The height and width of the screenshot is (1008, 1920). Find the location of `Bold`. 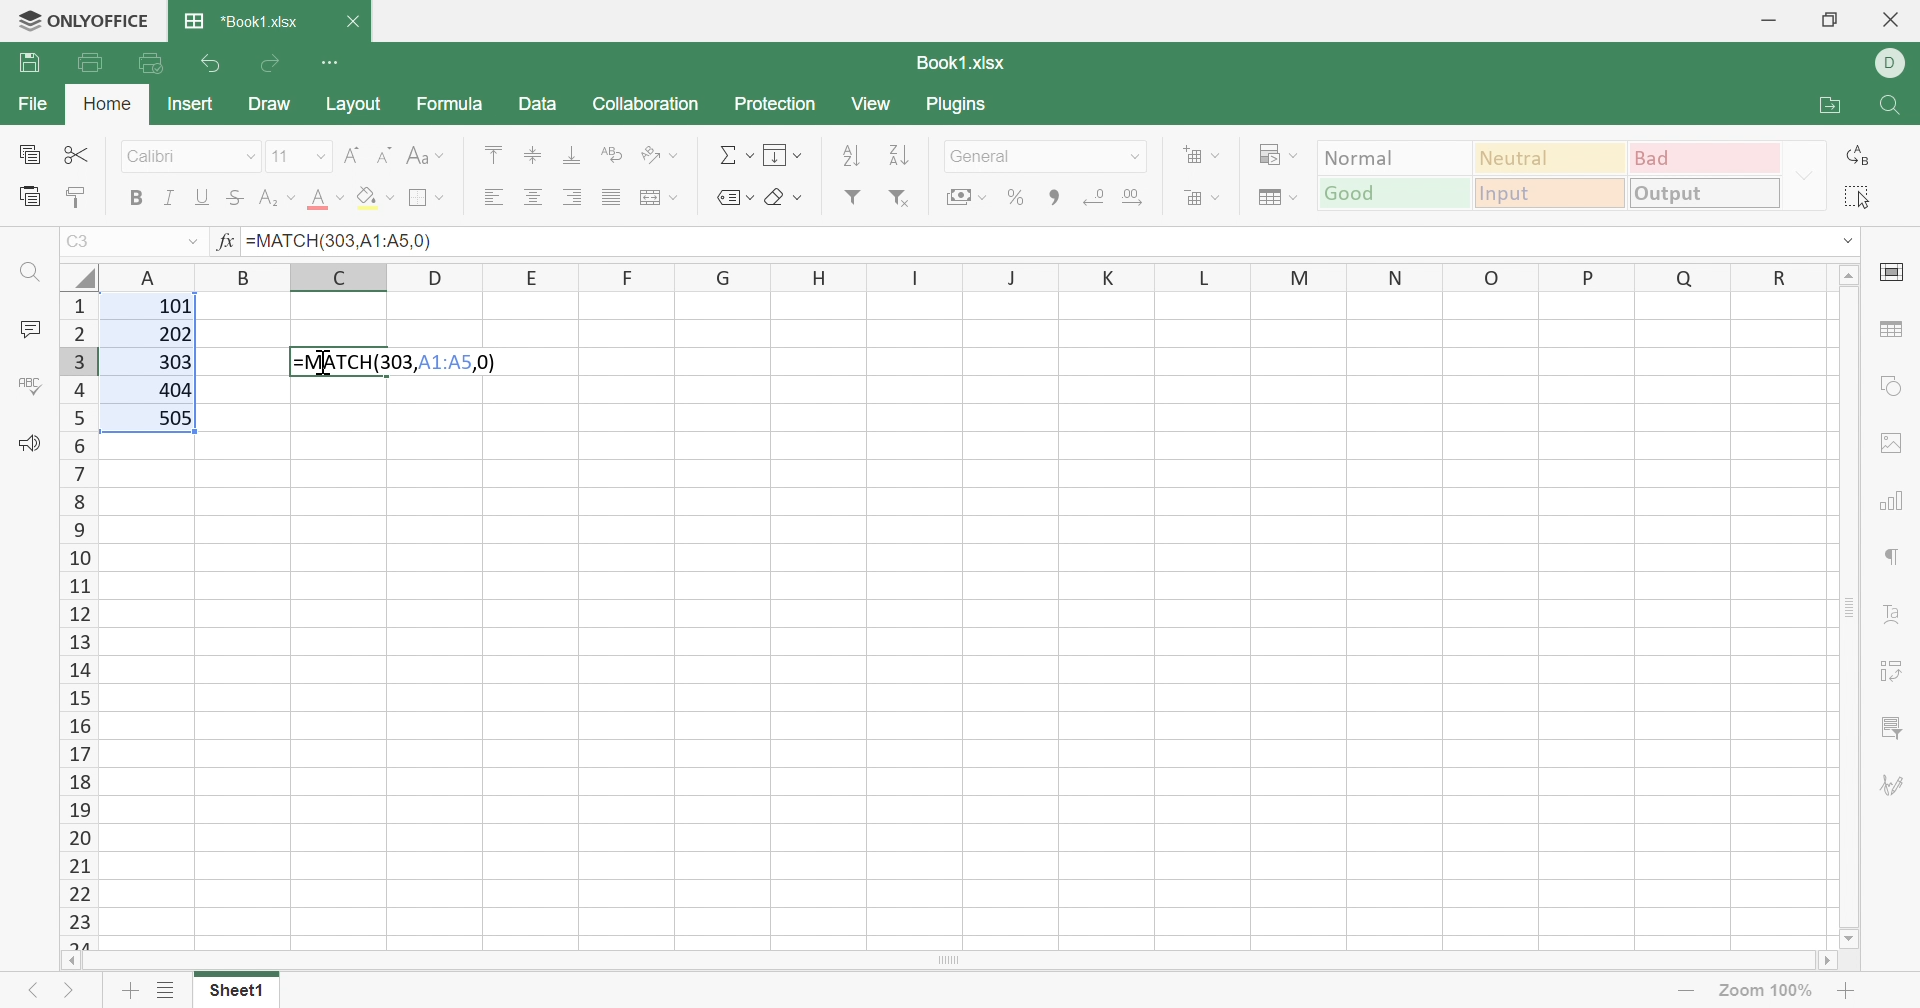

Bold is located at coordinates (135, 197).